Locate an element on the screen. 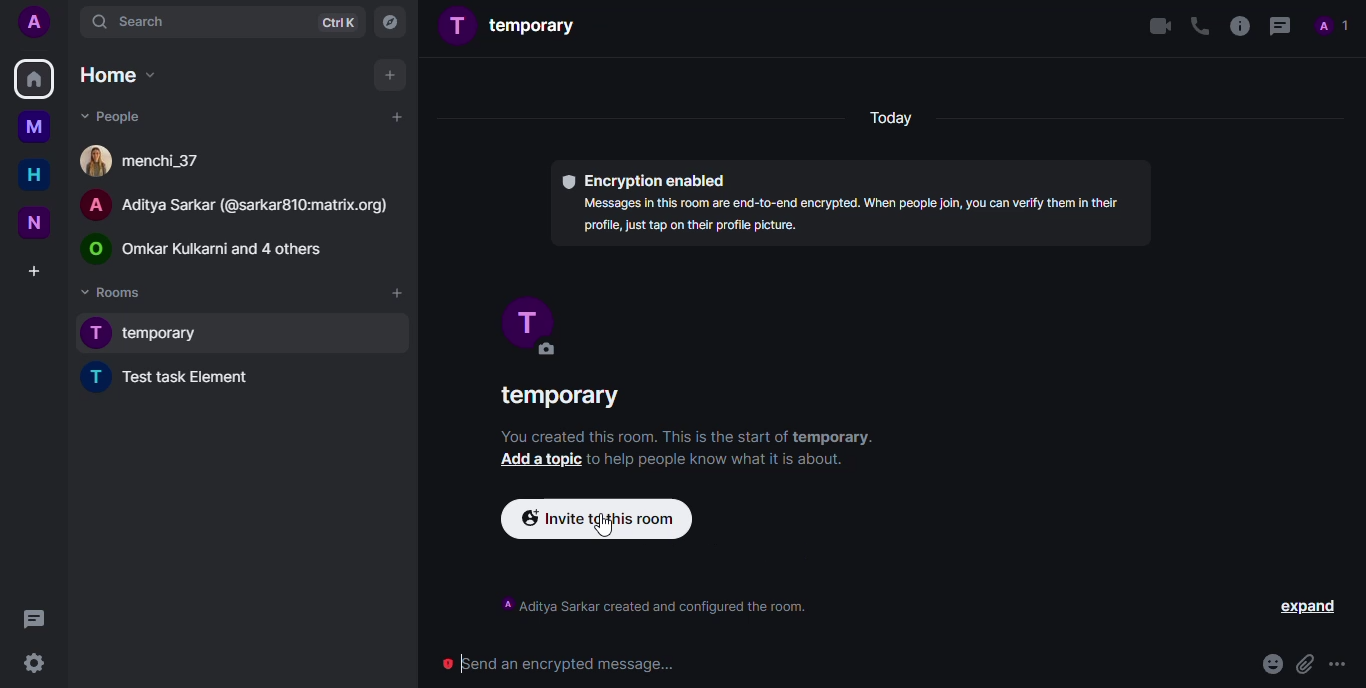  profile pic is located at coordinates (525, 325).